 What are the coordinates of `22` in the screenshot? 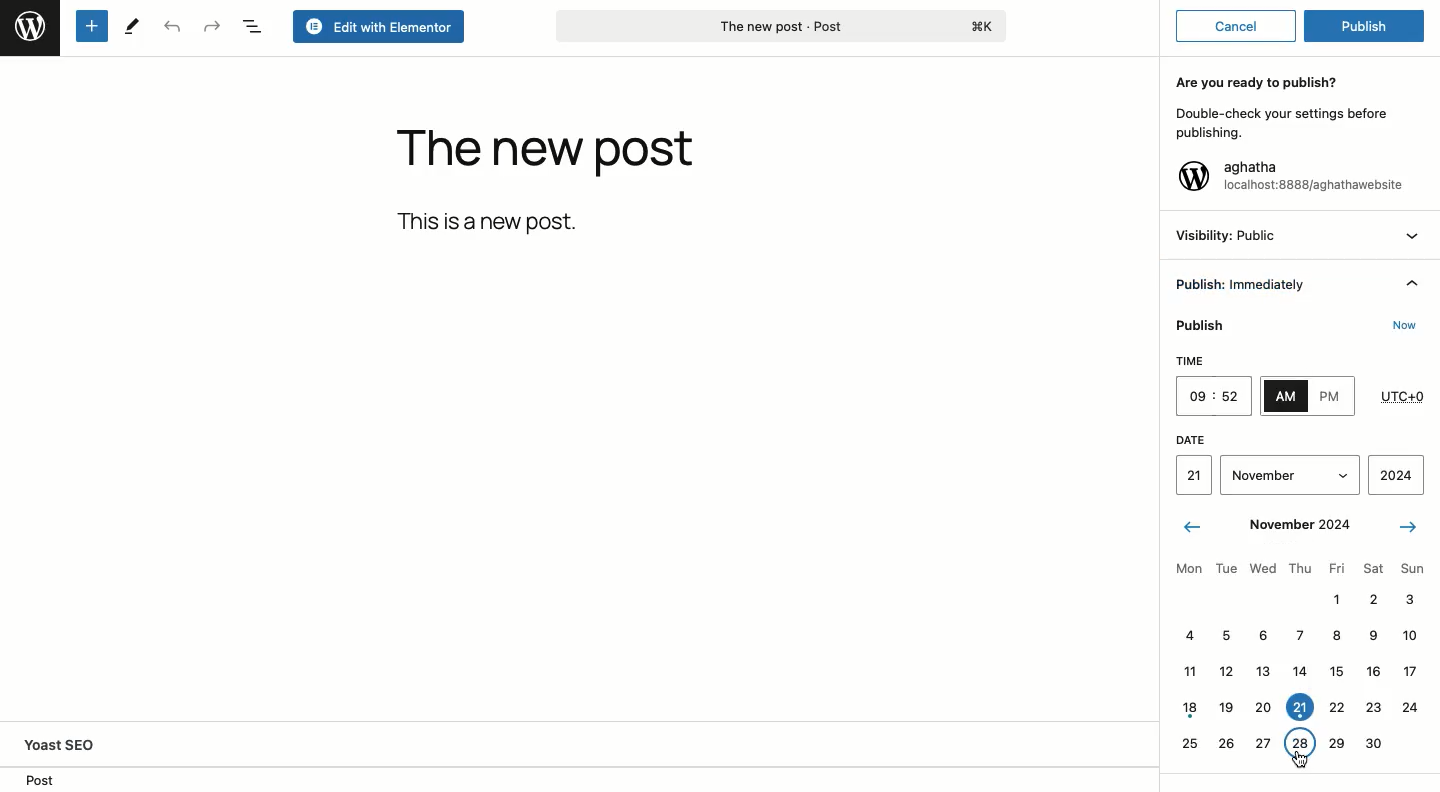 It's located at (1336, 708).